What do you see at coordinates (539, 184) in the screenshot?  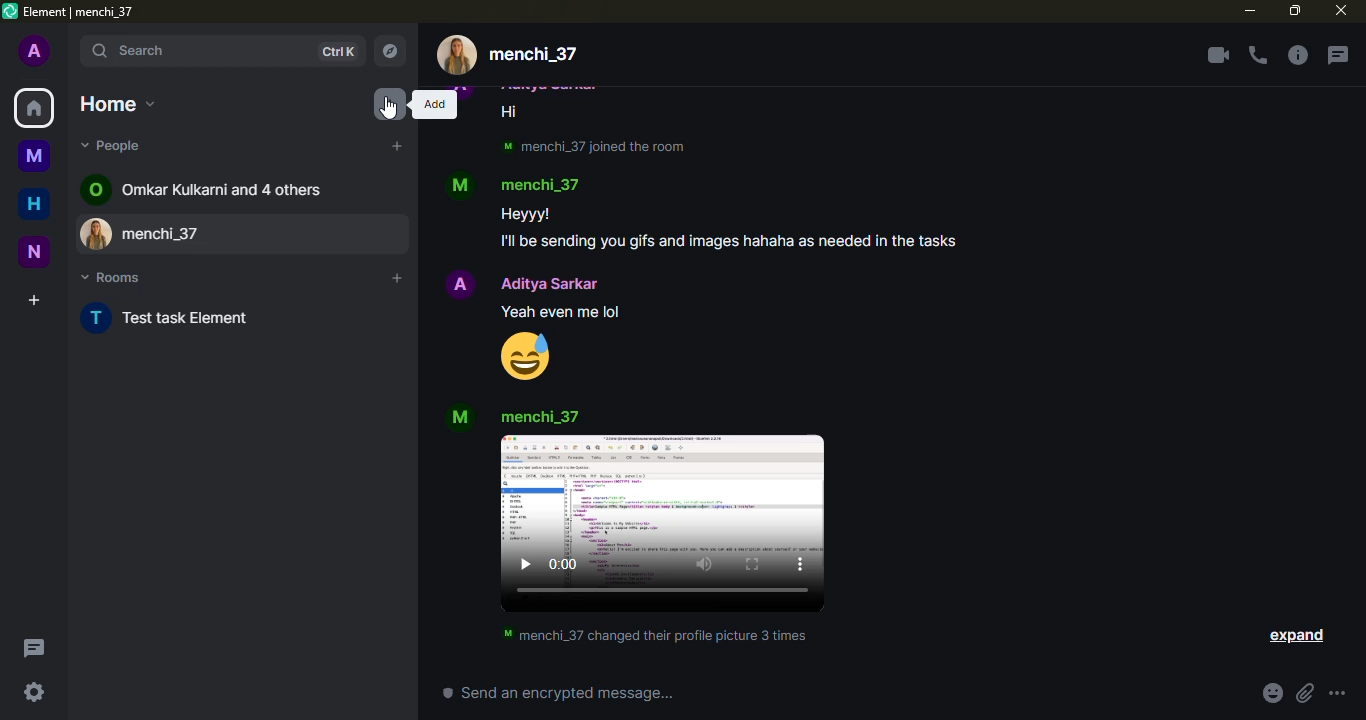 I see `menchi_37` at bounding box center [539, 184].